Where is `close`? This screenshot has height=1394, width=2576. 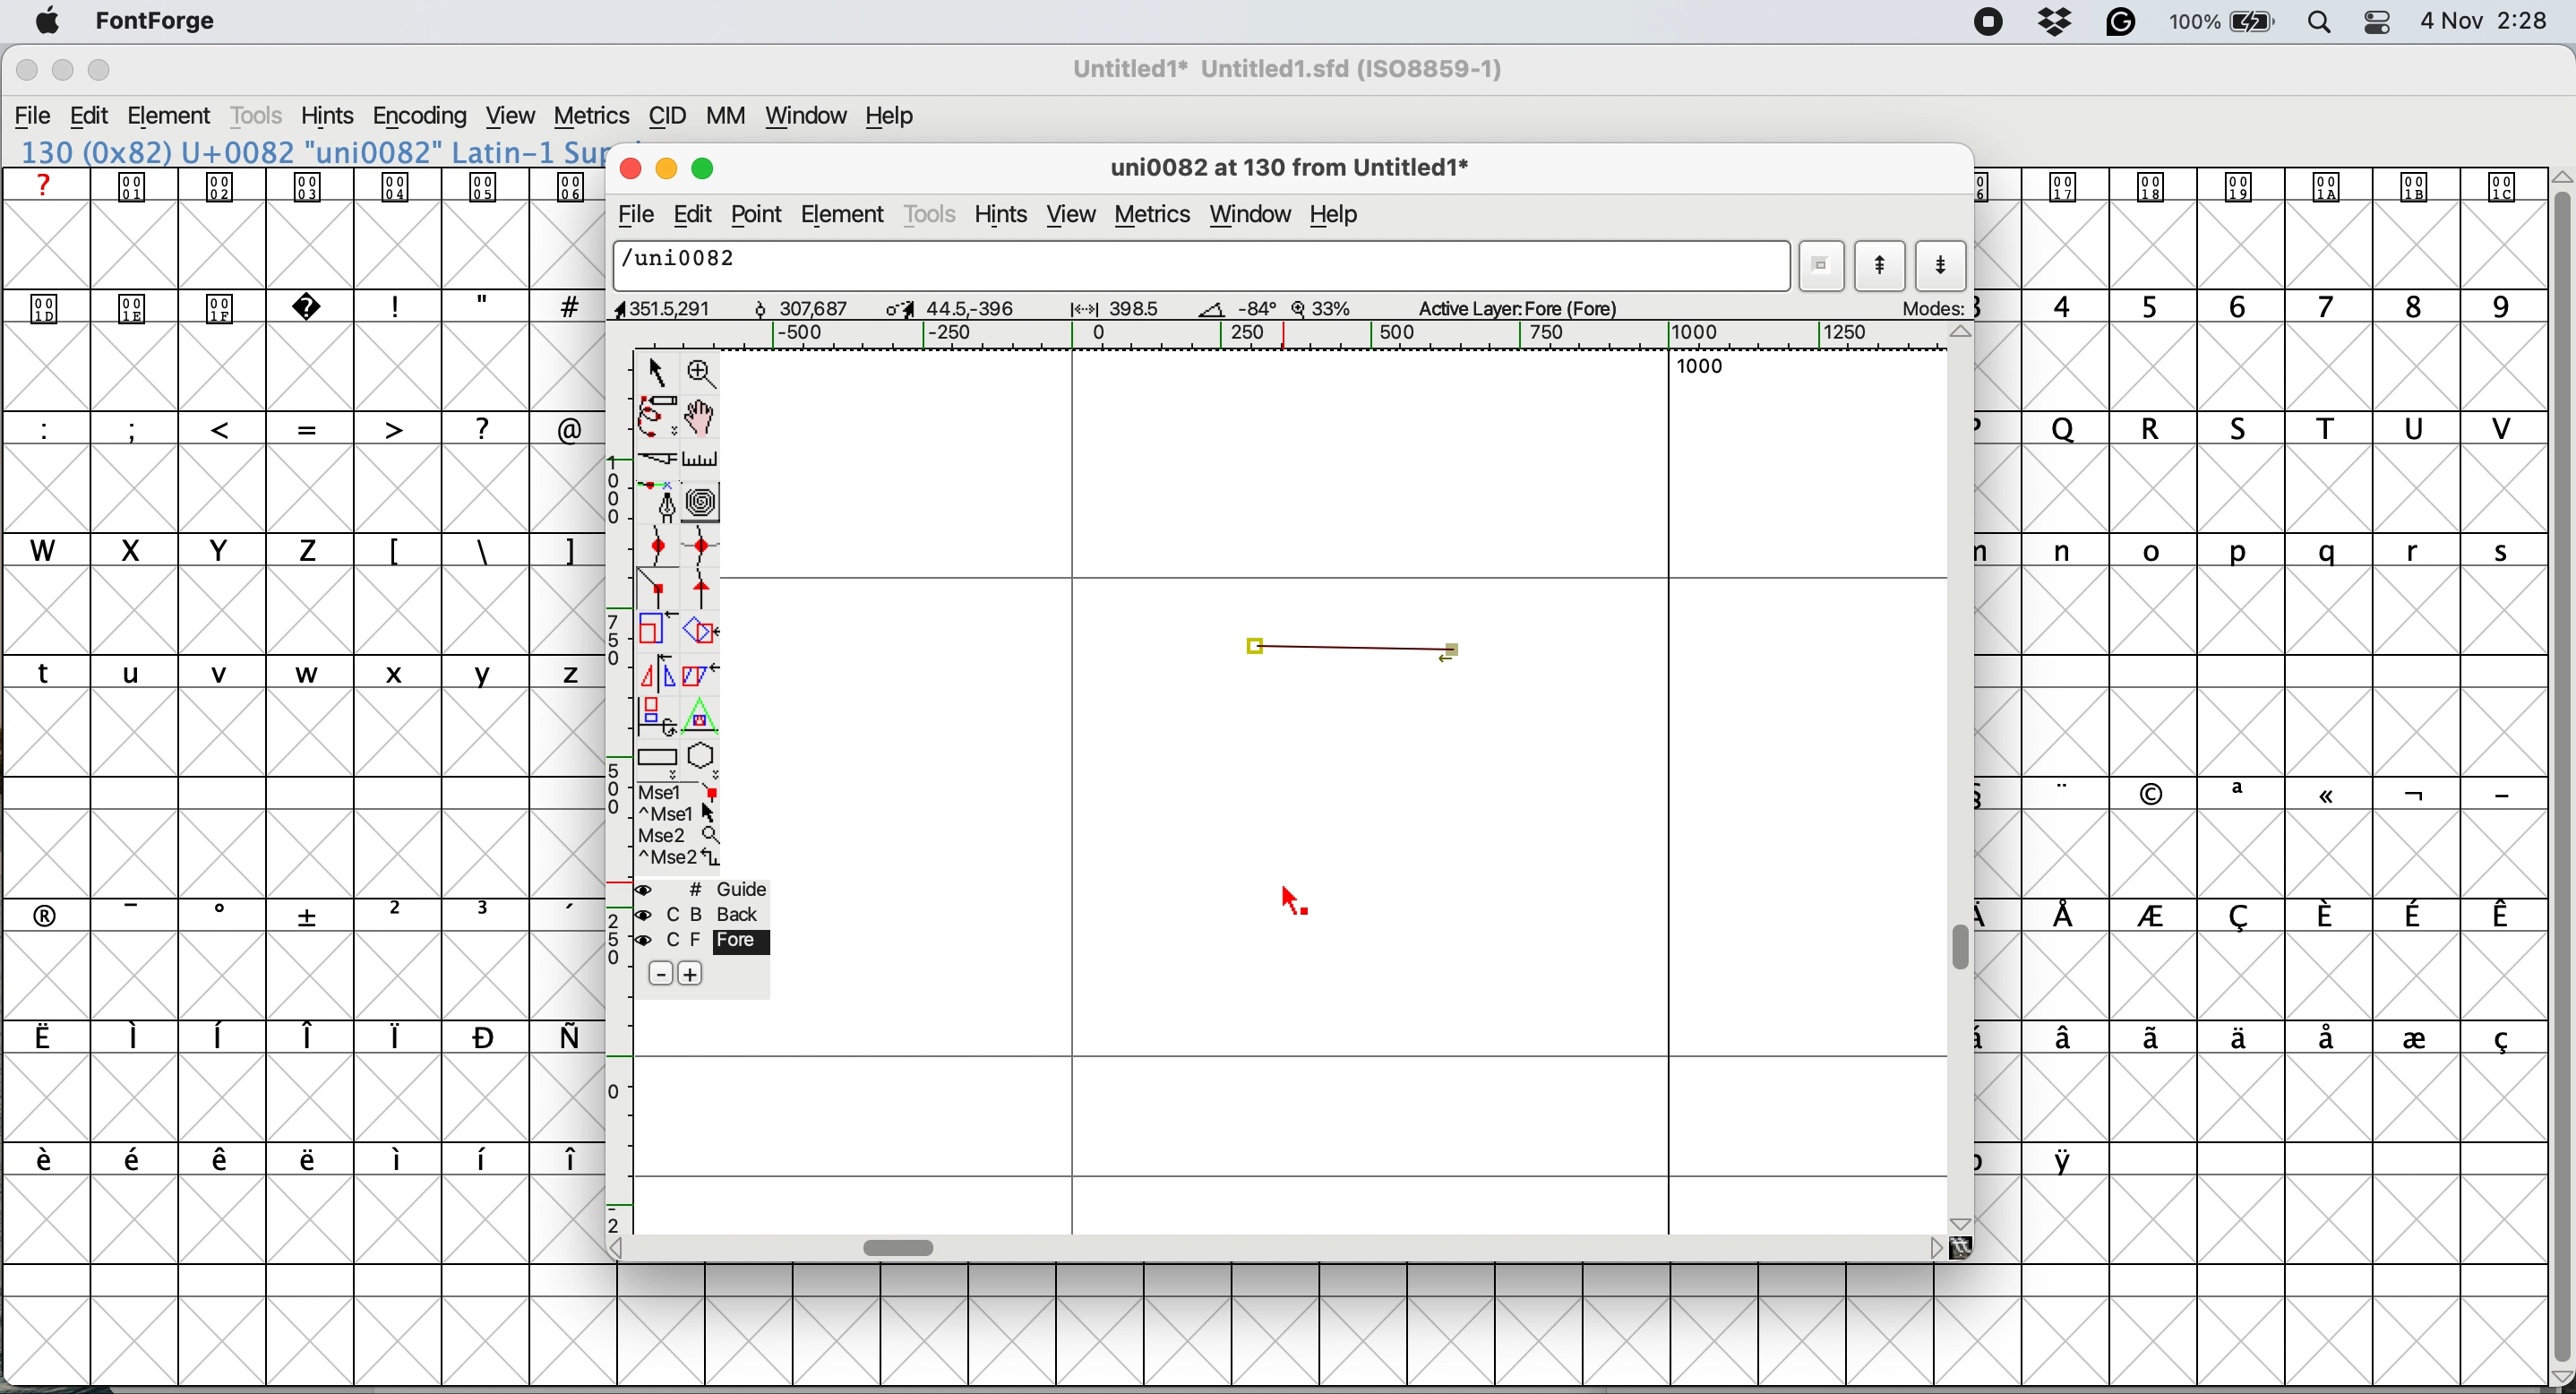 close is located at coordinates (626, 165).